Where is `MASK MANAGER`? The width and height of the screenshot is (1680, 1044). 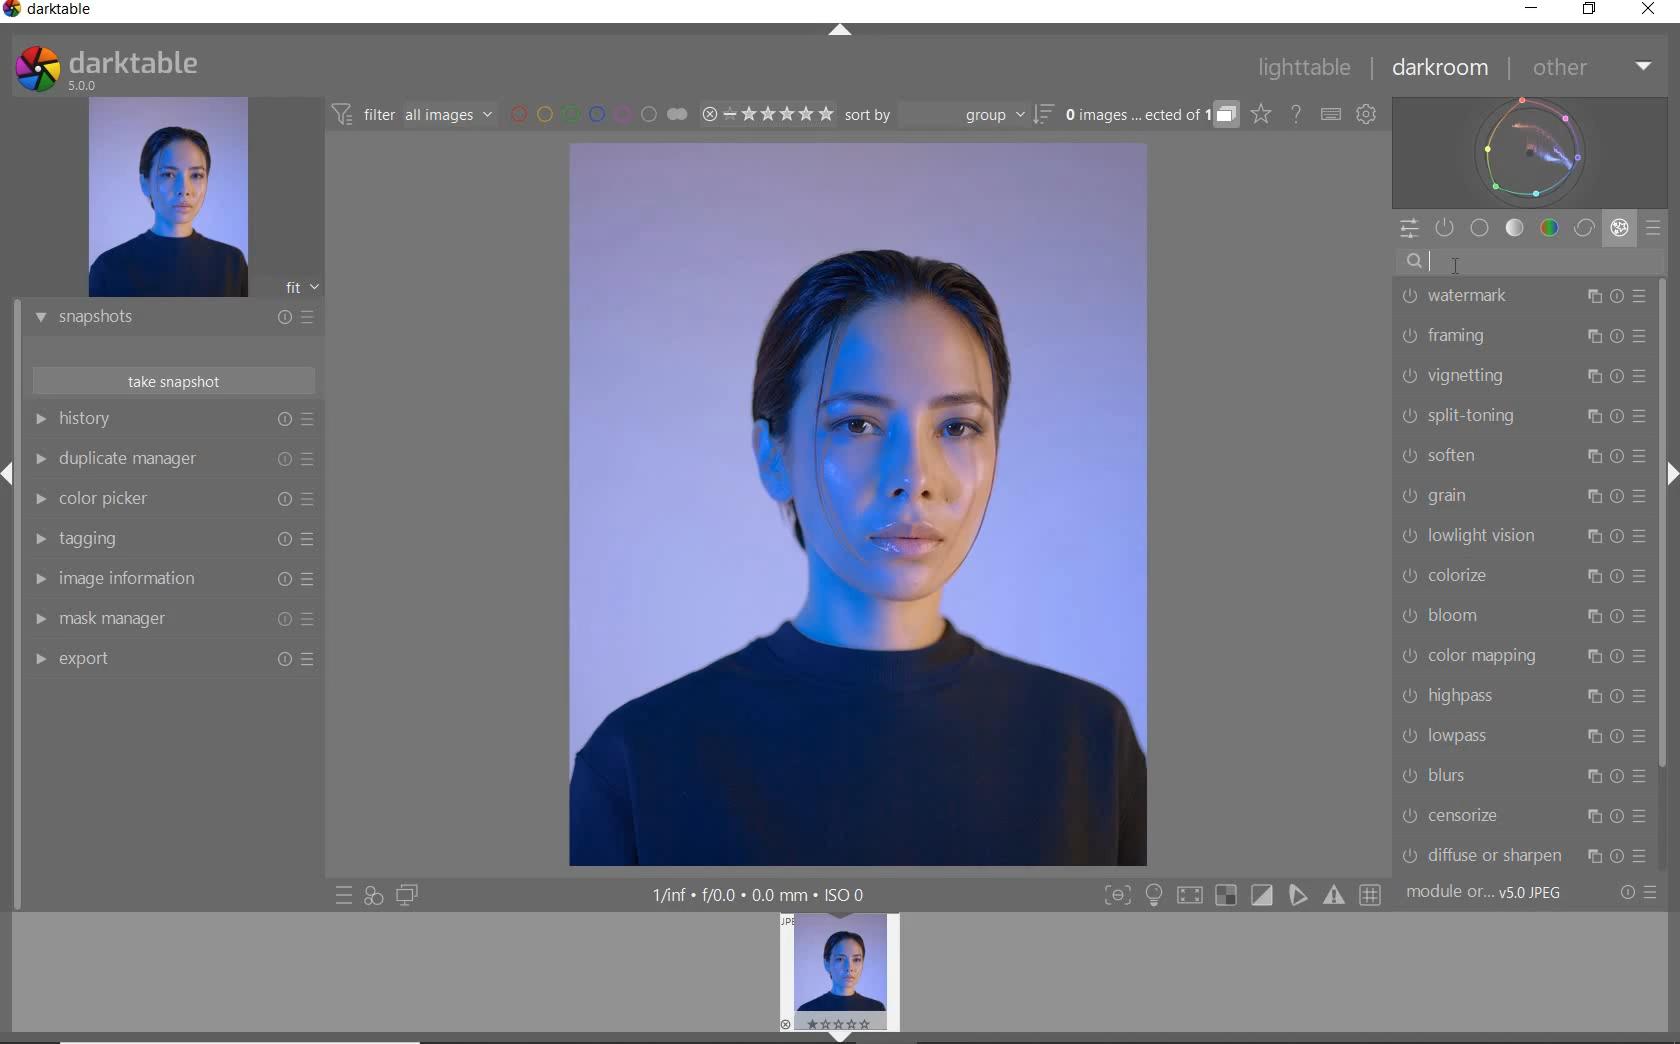
MASK MANAGER is located at coordinates (165, 619).